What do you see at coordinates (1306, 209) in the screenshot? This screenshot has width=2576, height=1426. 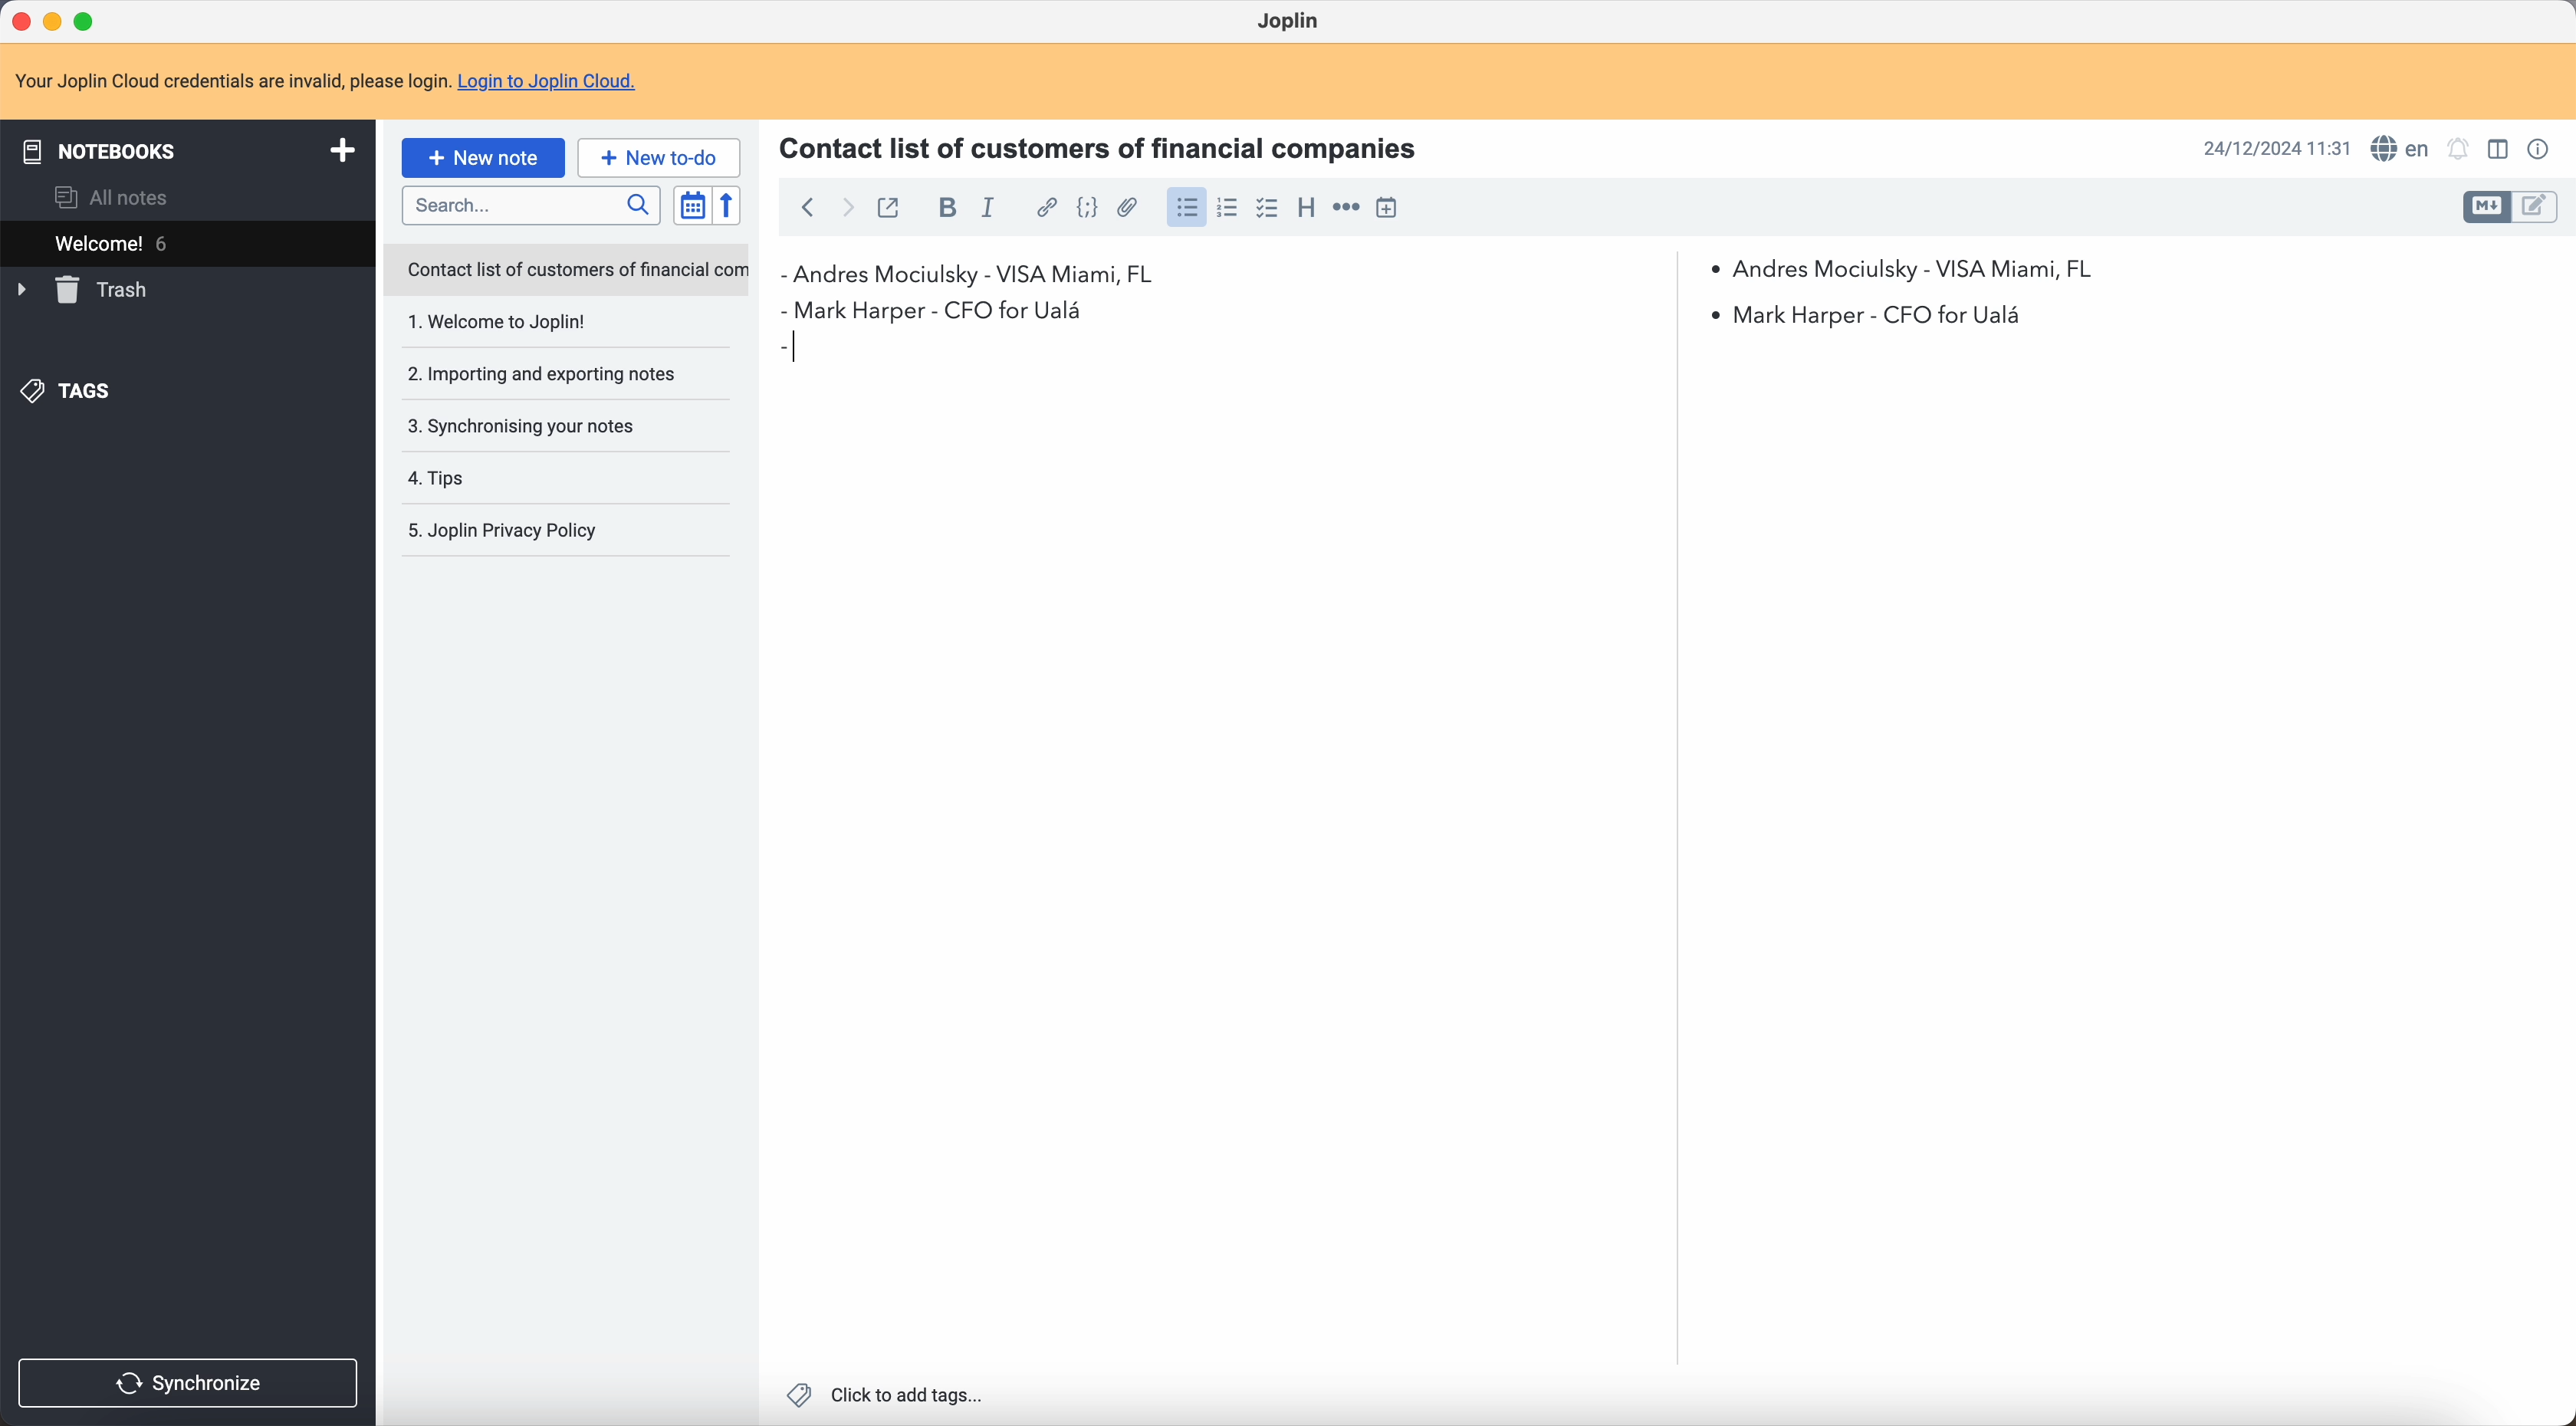 I see `heading` at bounding box center [1306, 209].